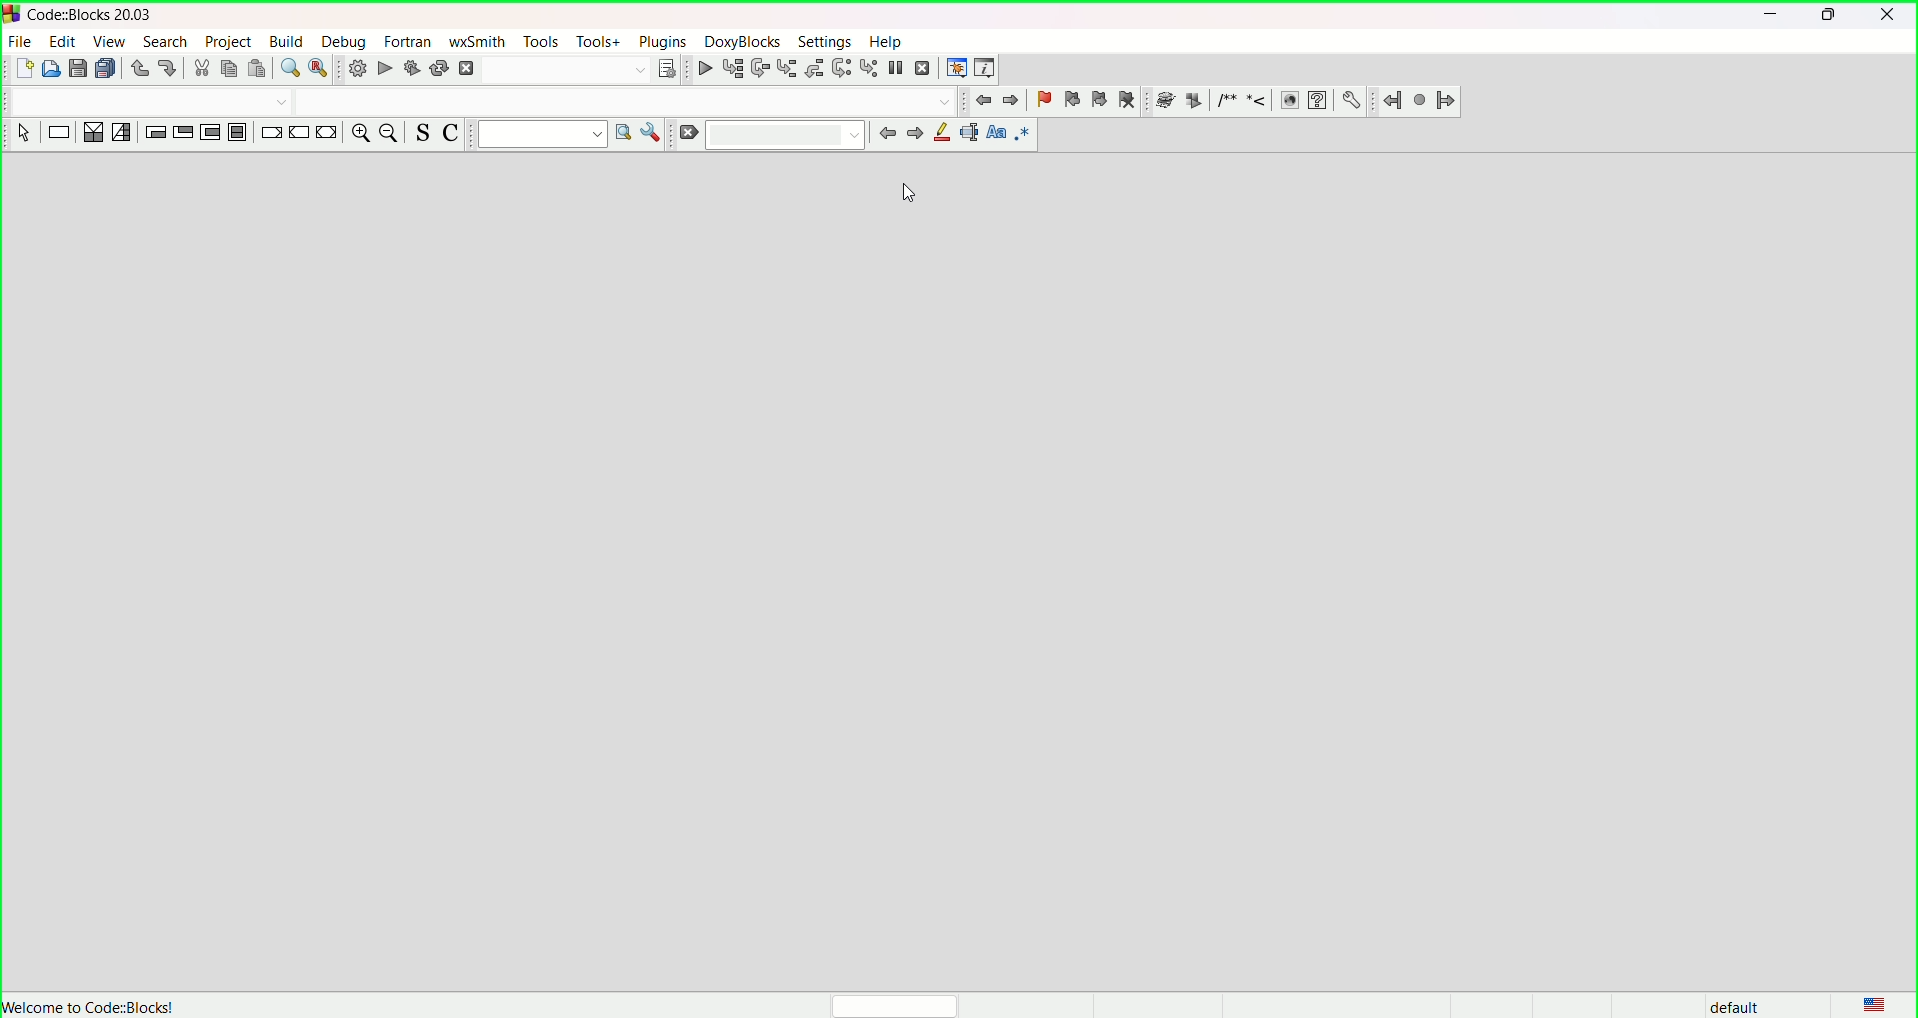  Describe the element at coordinates (211, 131) in the screenshot. I see `counting loop` at that location.